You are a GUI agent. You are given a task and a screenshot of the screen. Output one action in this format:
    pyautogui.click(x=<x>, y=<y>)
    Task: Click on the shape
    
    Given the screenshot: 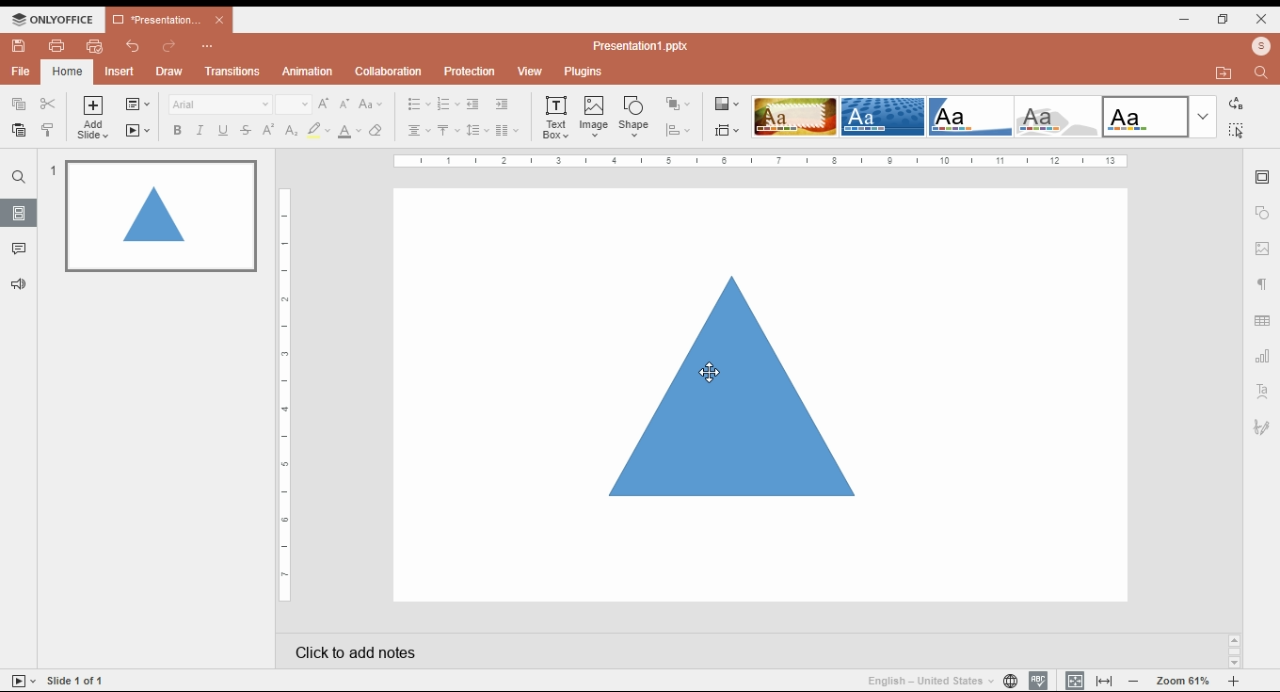 What is the action you would take?
    pyautogui.click(x=735, y=385)
    